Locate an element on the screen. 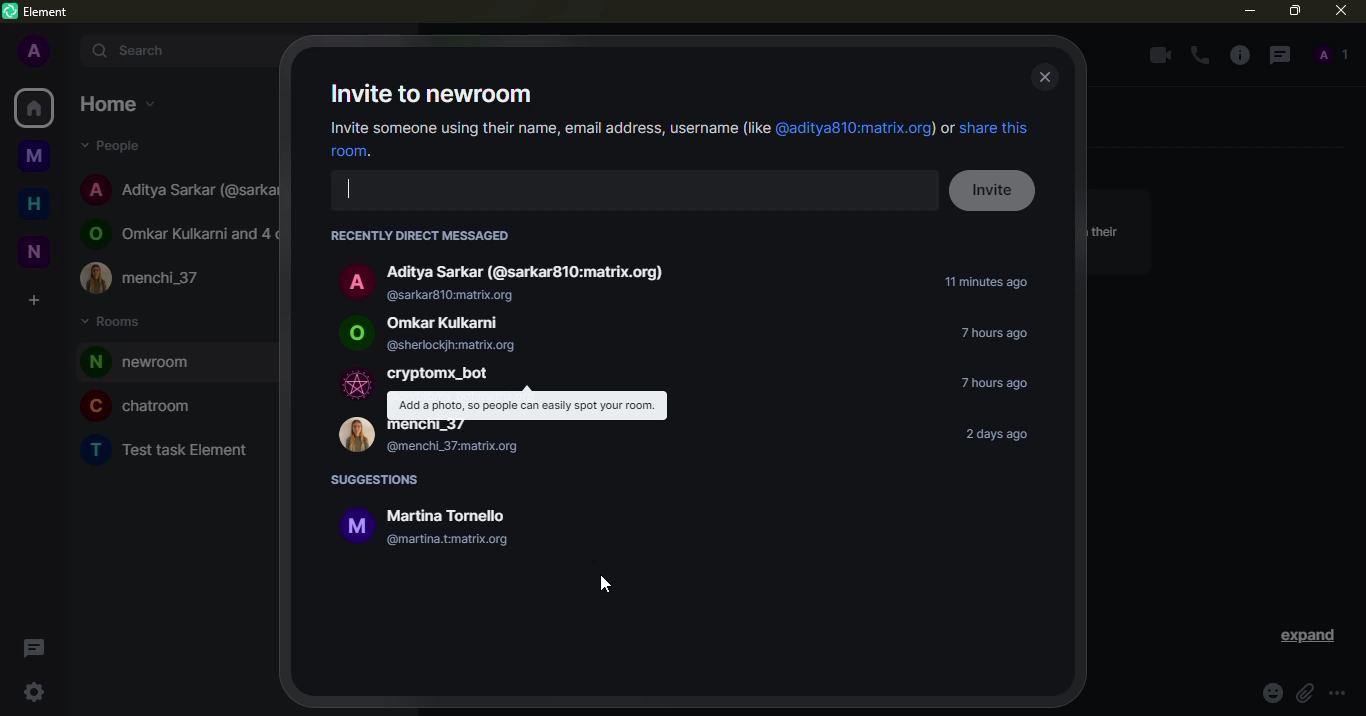  home is located at coordinates (35, 204).